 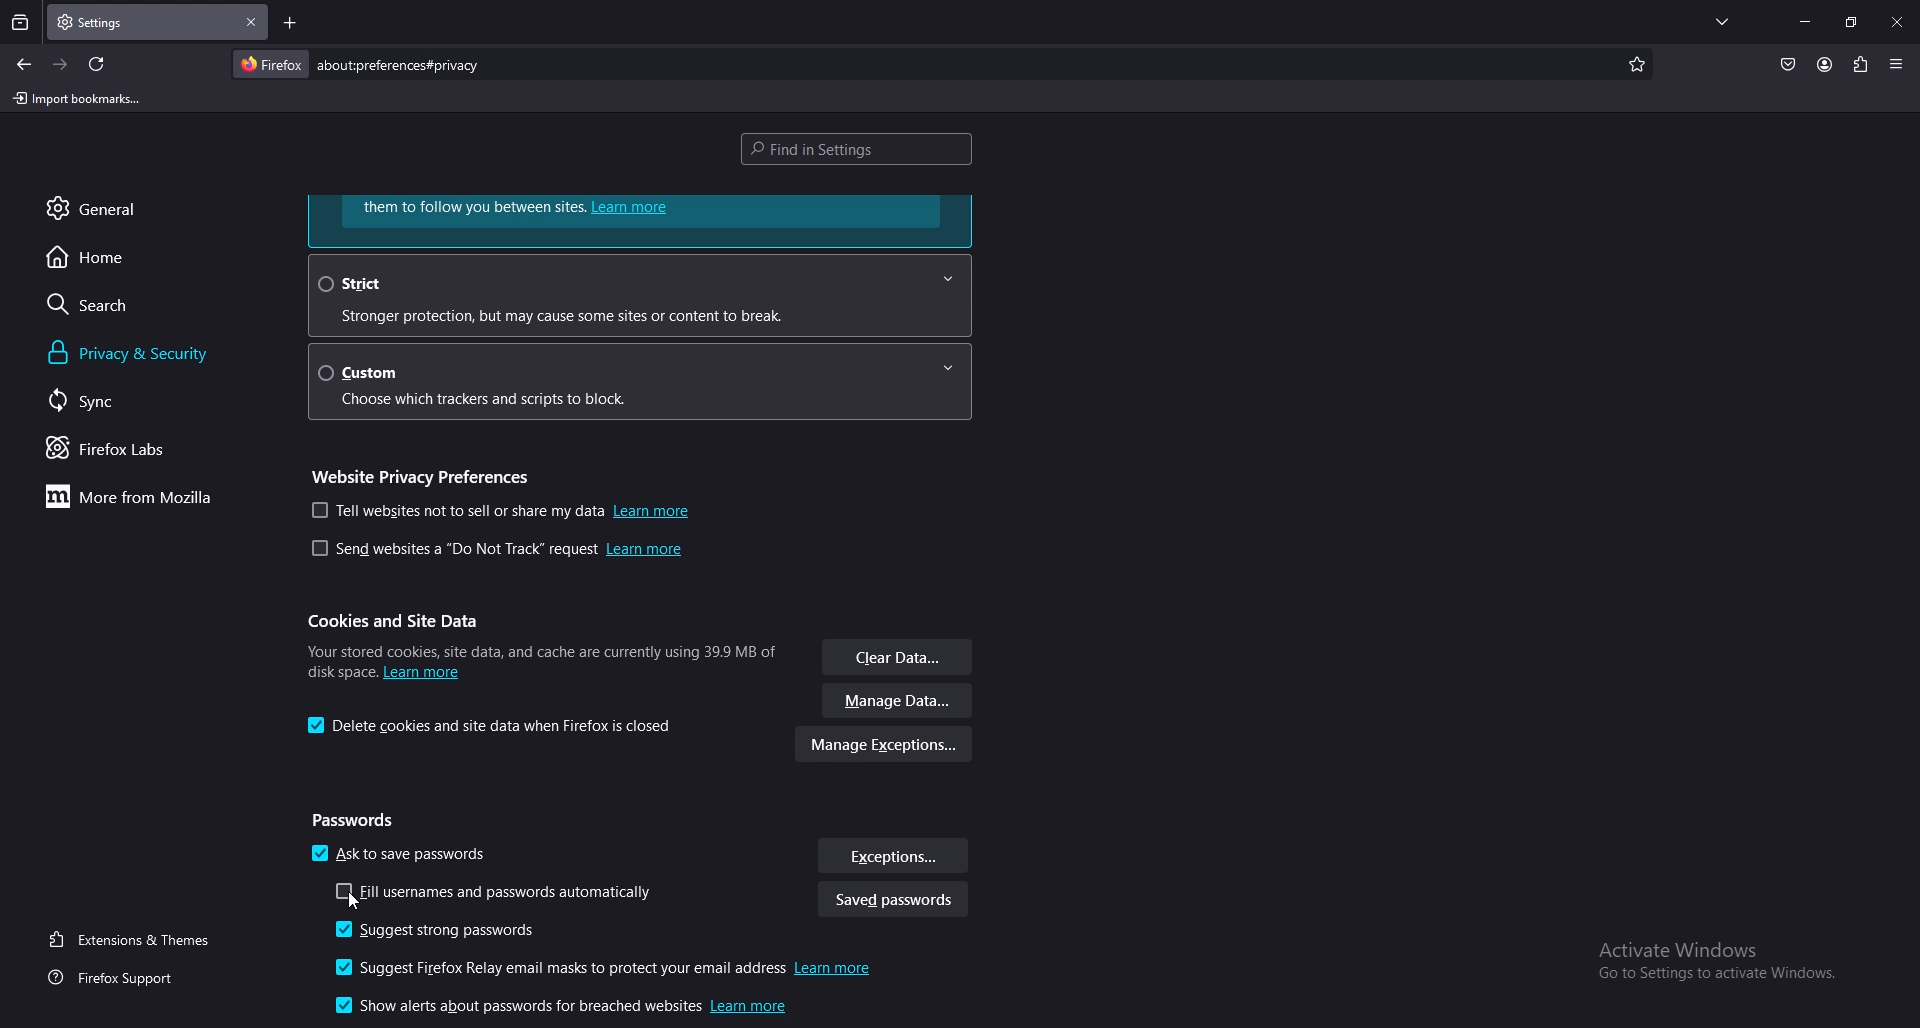 I want to click on passwords, so click(x=359, y=821).